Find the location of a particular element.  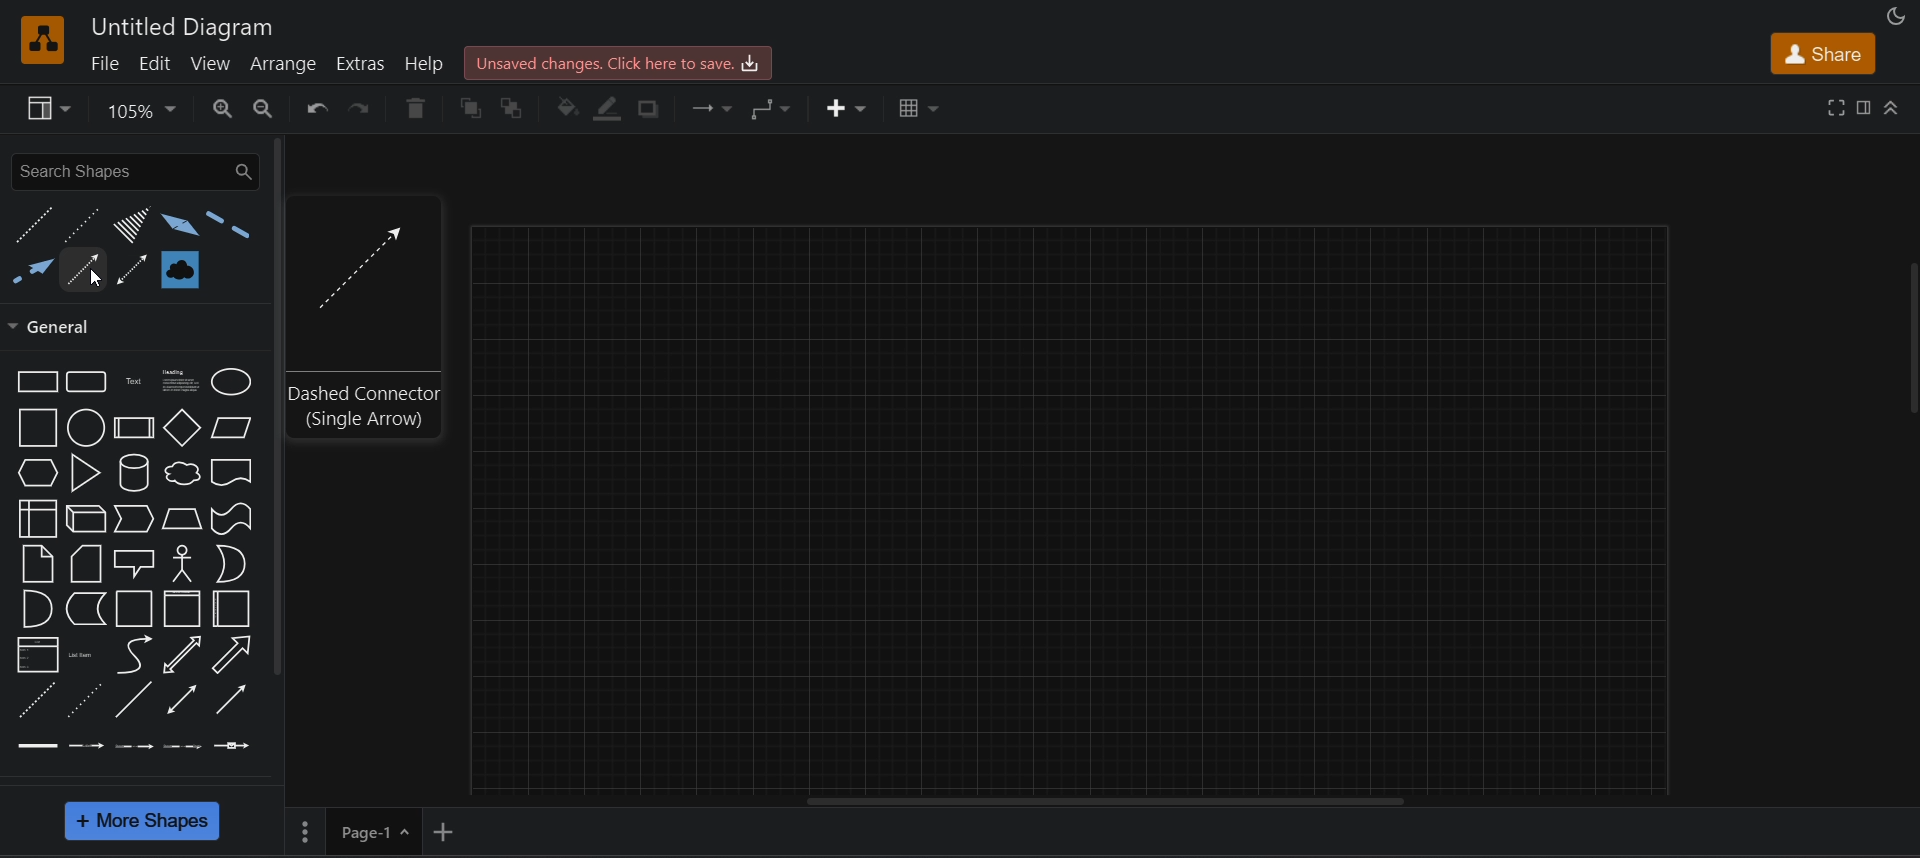

card is located at coordinates (86, 562).